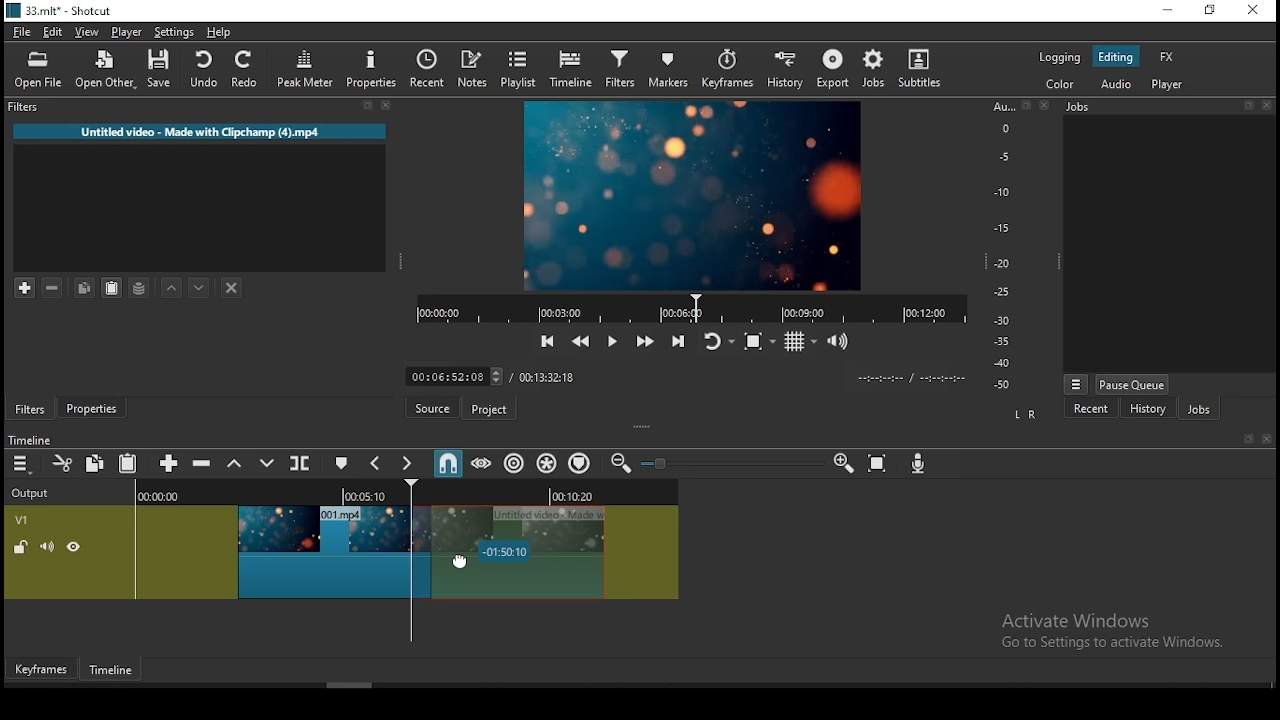  Describe the element at coordinates (679, 342) in the screenshot. I see `skip to next point` at that location.